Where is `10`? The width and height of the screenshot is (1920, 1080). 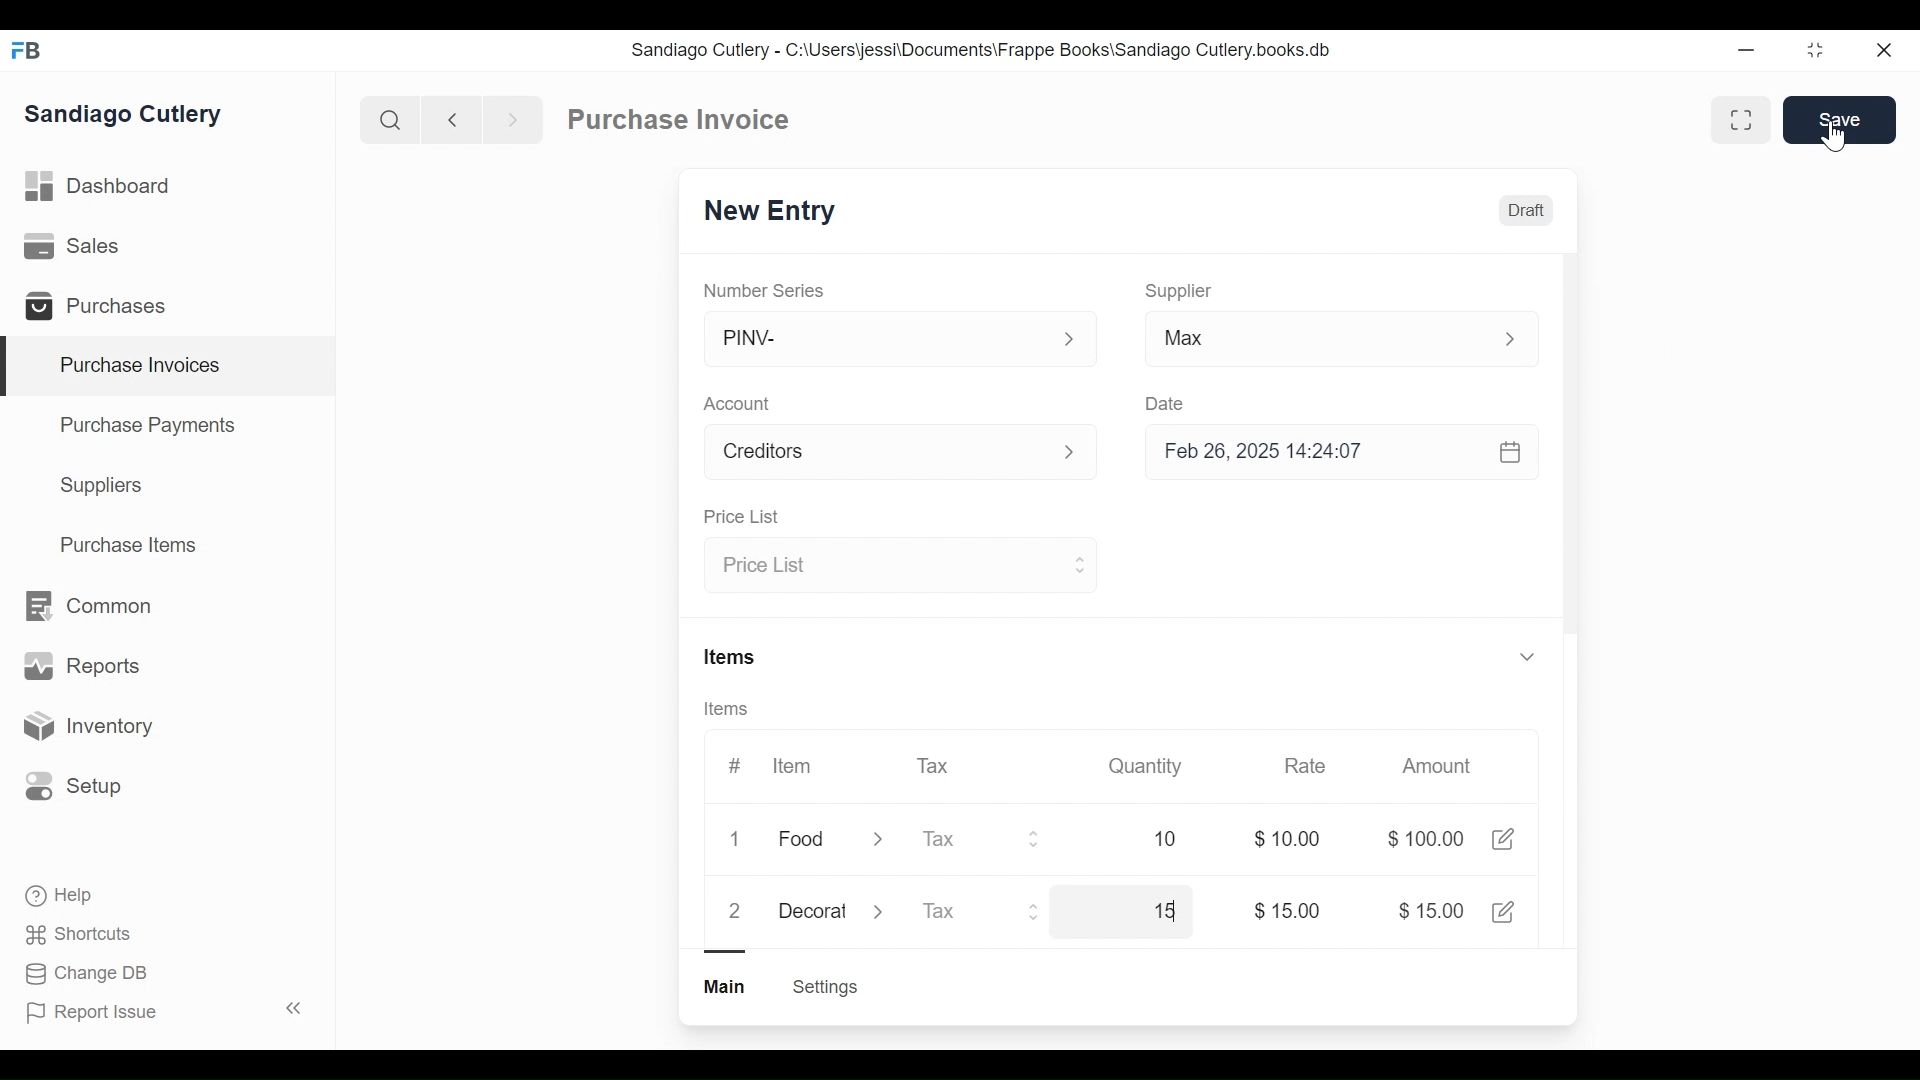 10 is located at coordinates (1142, 839).